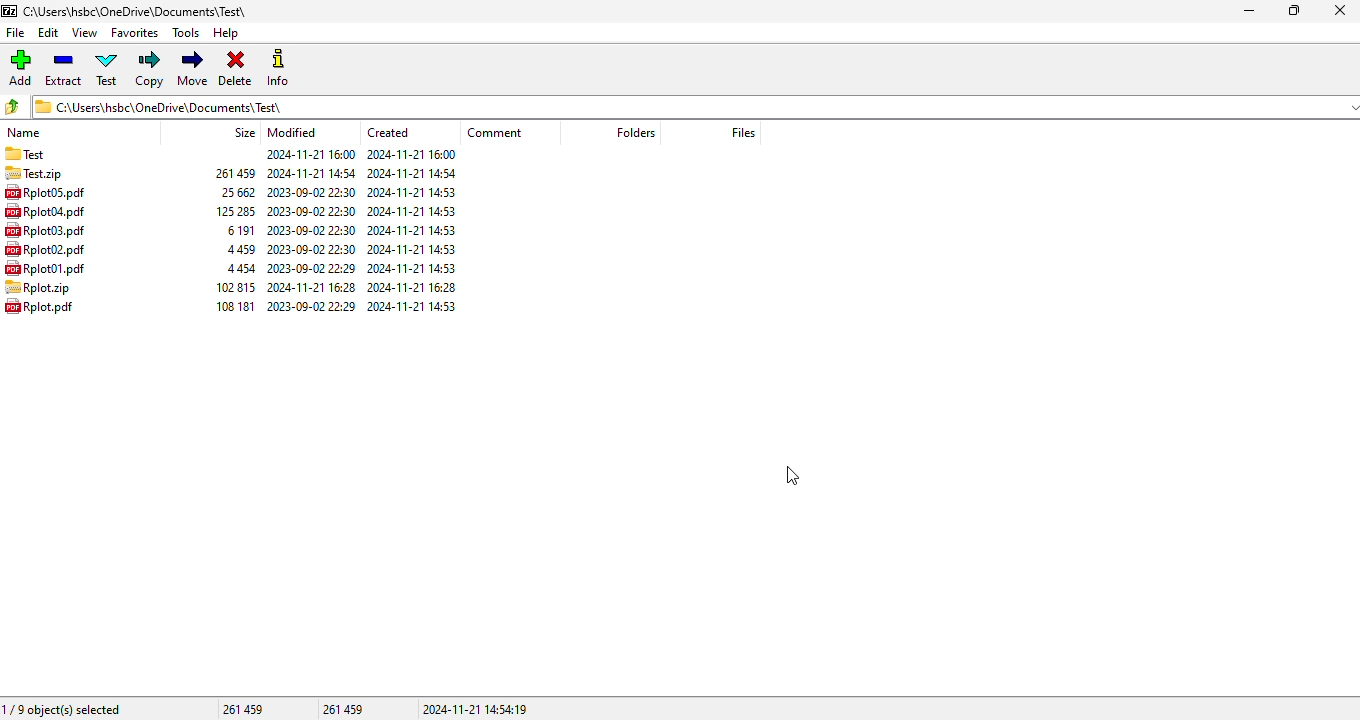 The width and height of the screenshot is (1360, 720). What do you see at coordinates (151, 70) in the screenshot?
I see `copy` at bounding box center [151, 70].